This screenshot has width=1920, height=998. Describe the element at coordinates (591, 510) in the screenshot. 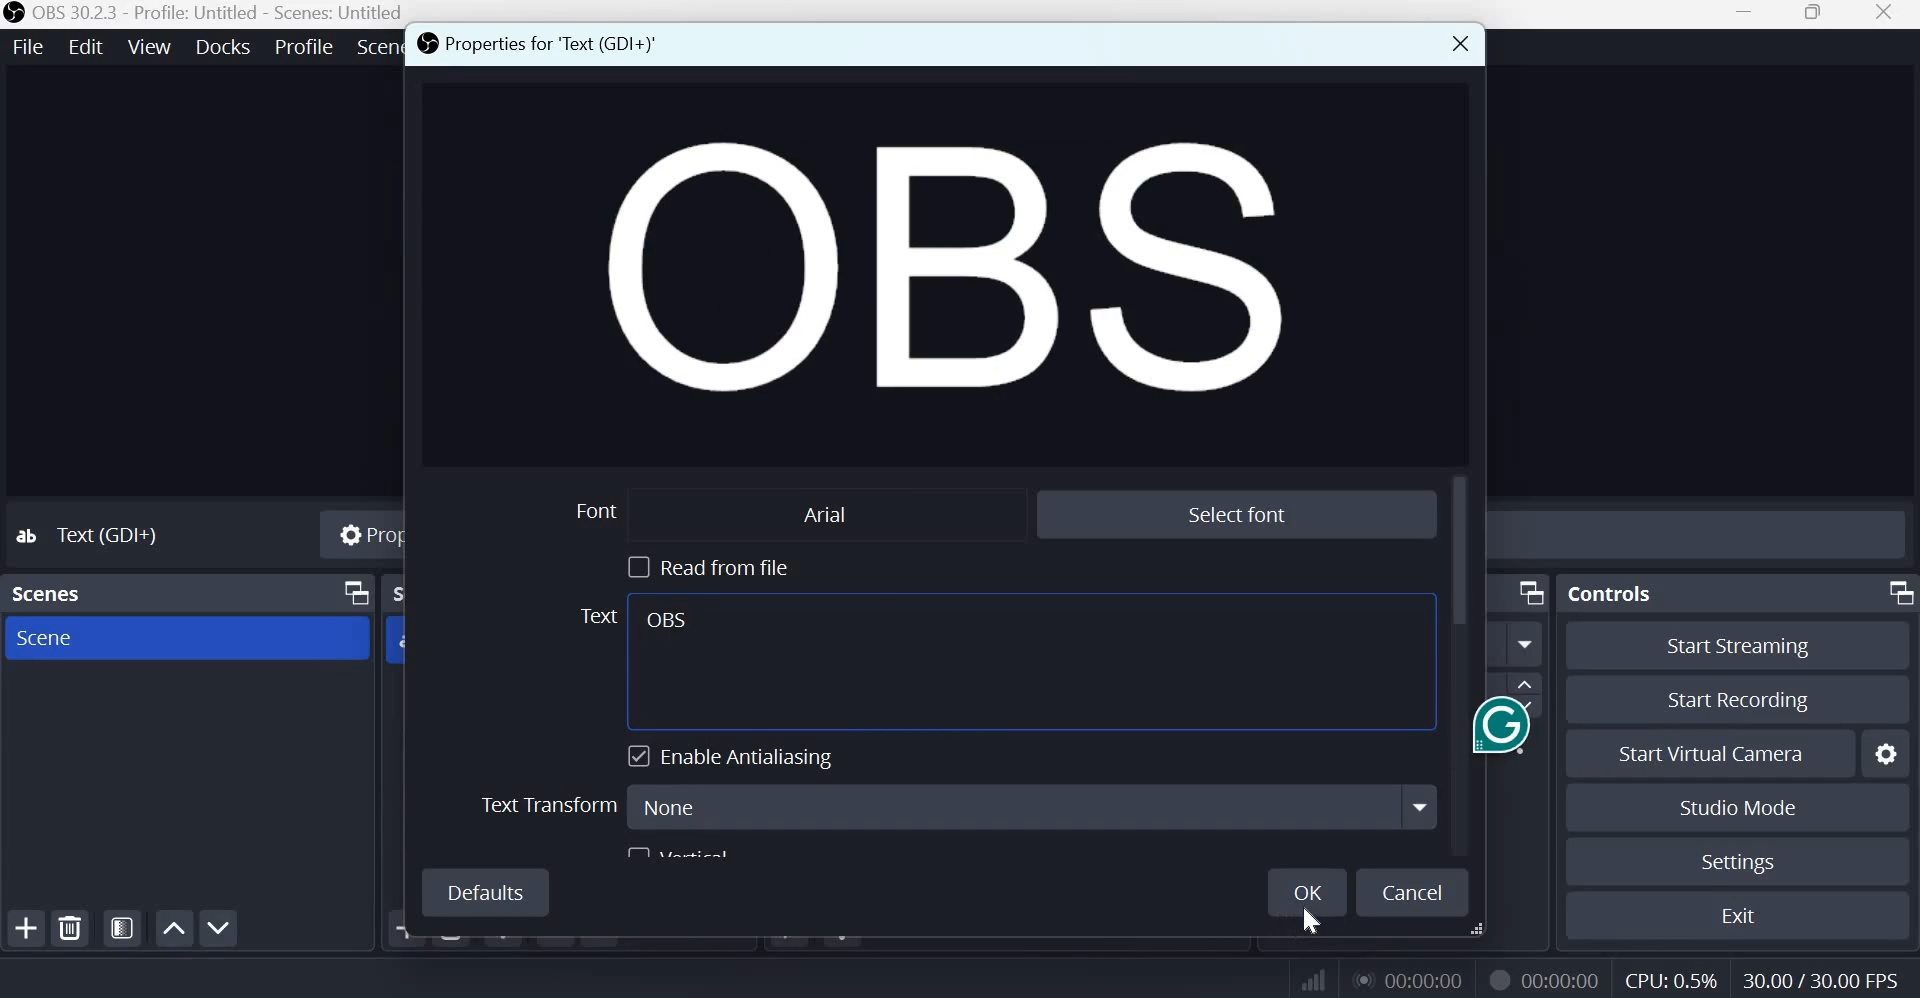

I see `Font` at that location.